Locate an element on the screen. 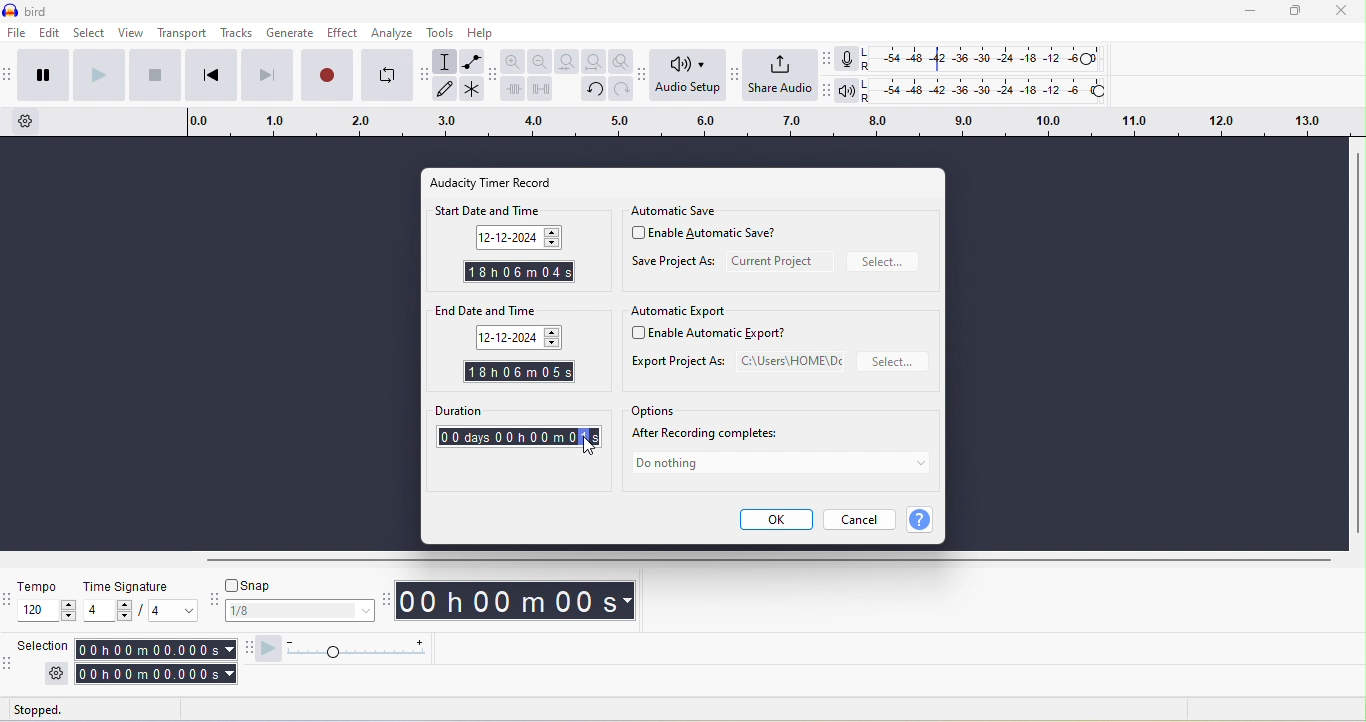  view is located at coordinates (134, 35).